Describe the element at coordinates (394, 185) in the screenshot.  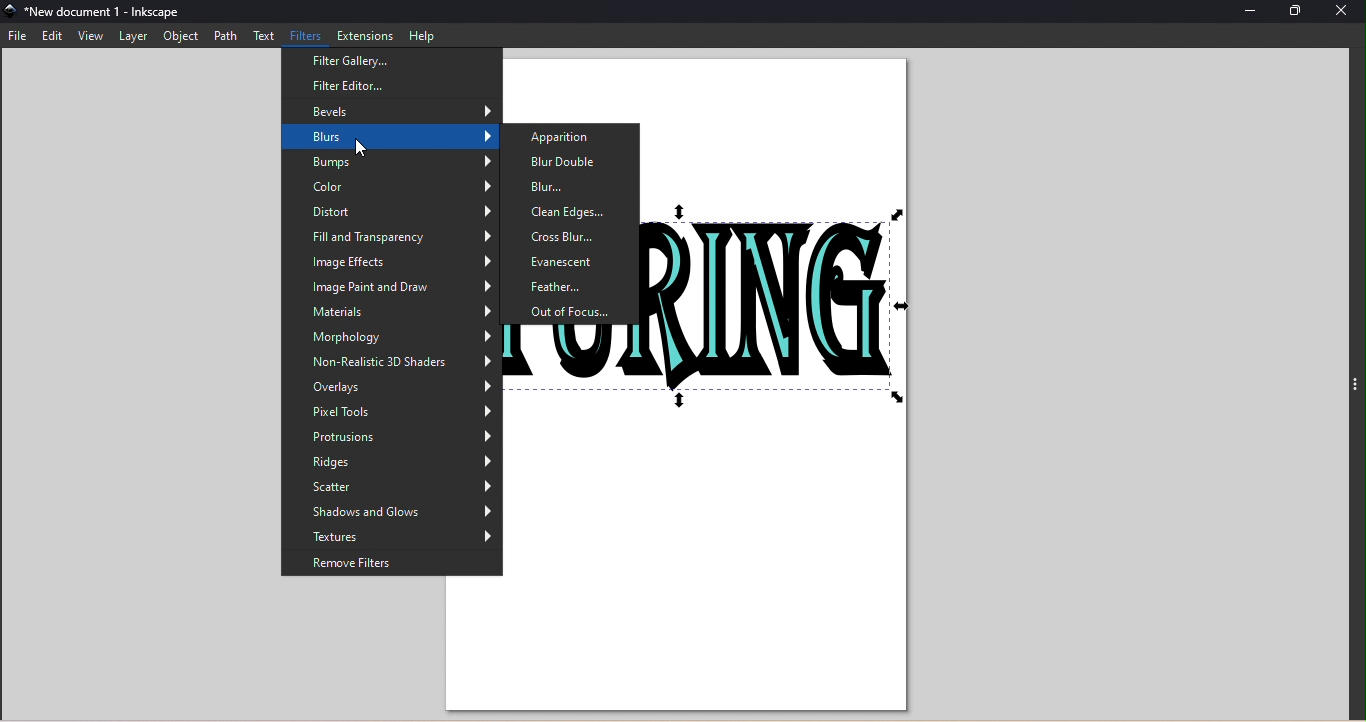
I see `Color` at that location.